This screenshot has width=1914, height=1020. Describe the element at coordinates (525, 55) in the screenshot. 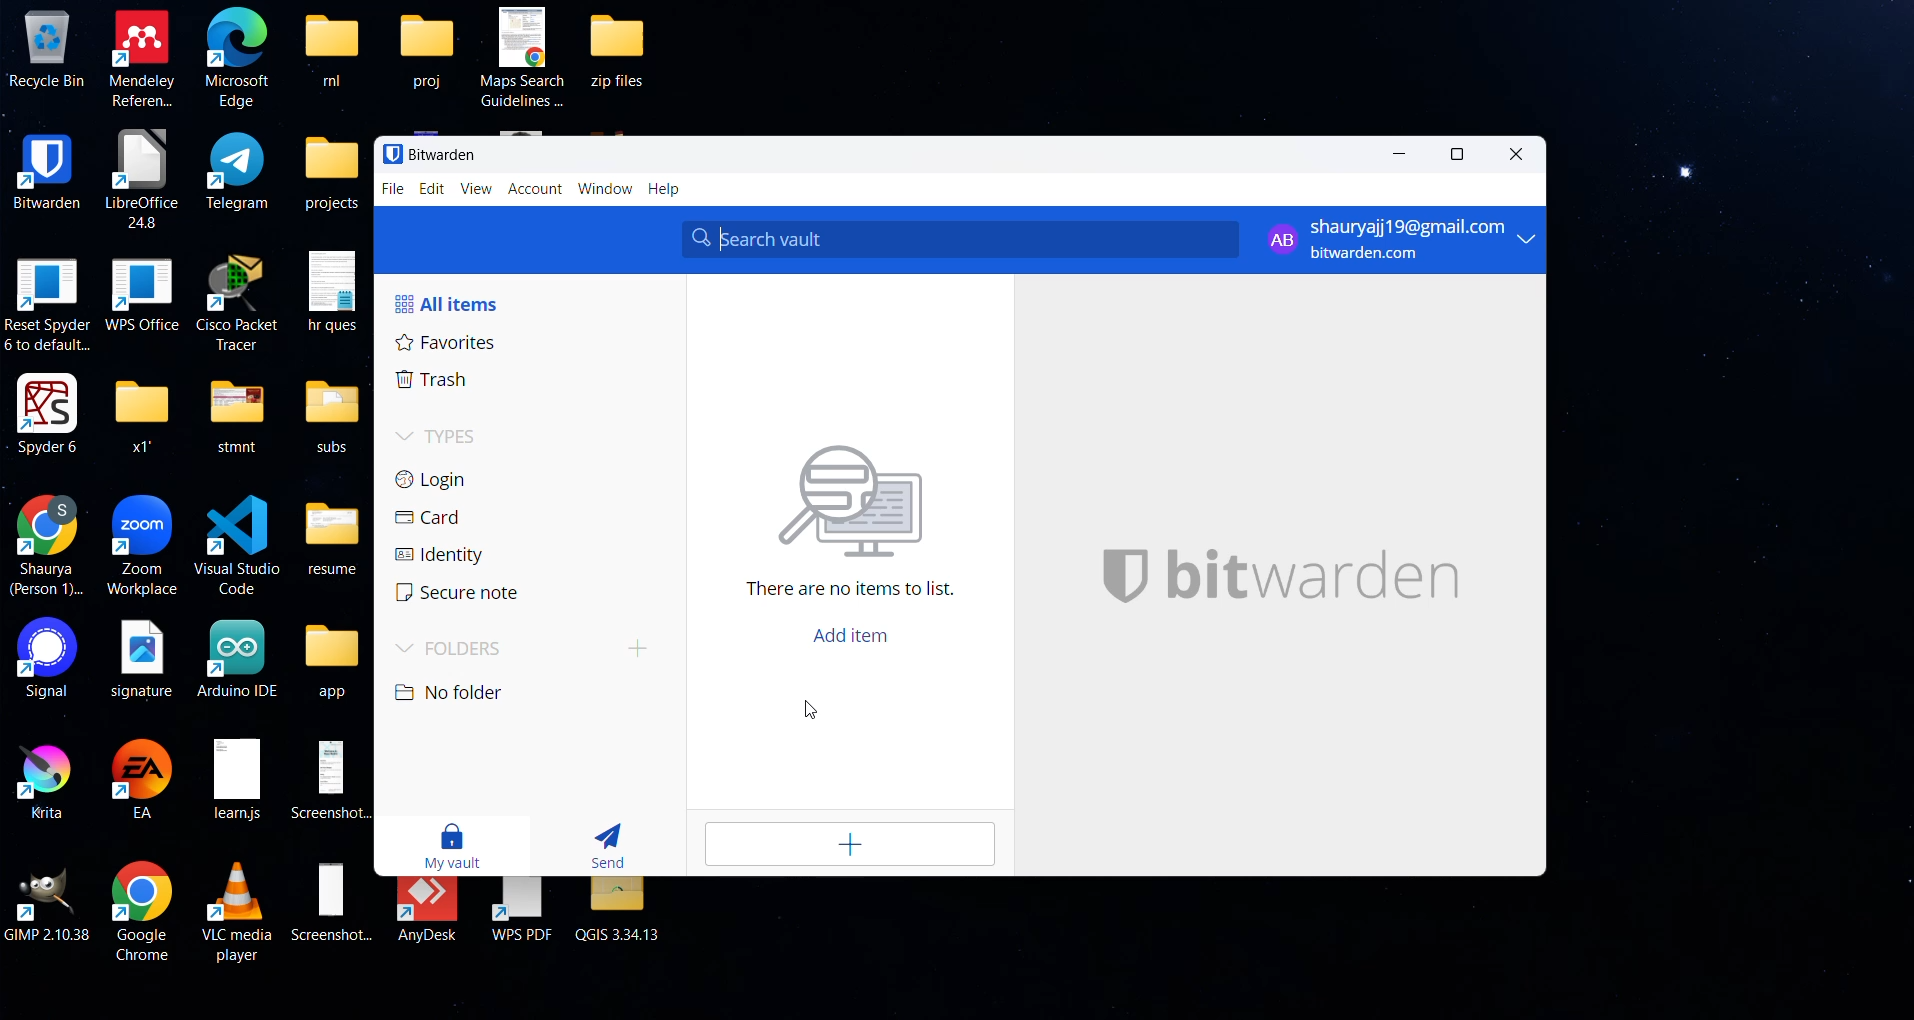

I see `Maps Search Guidelines ...` at that location.